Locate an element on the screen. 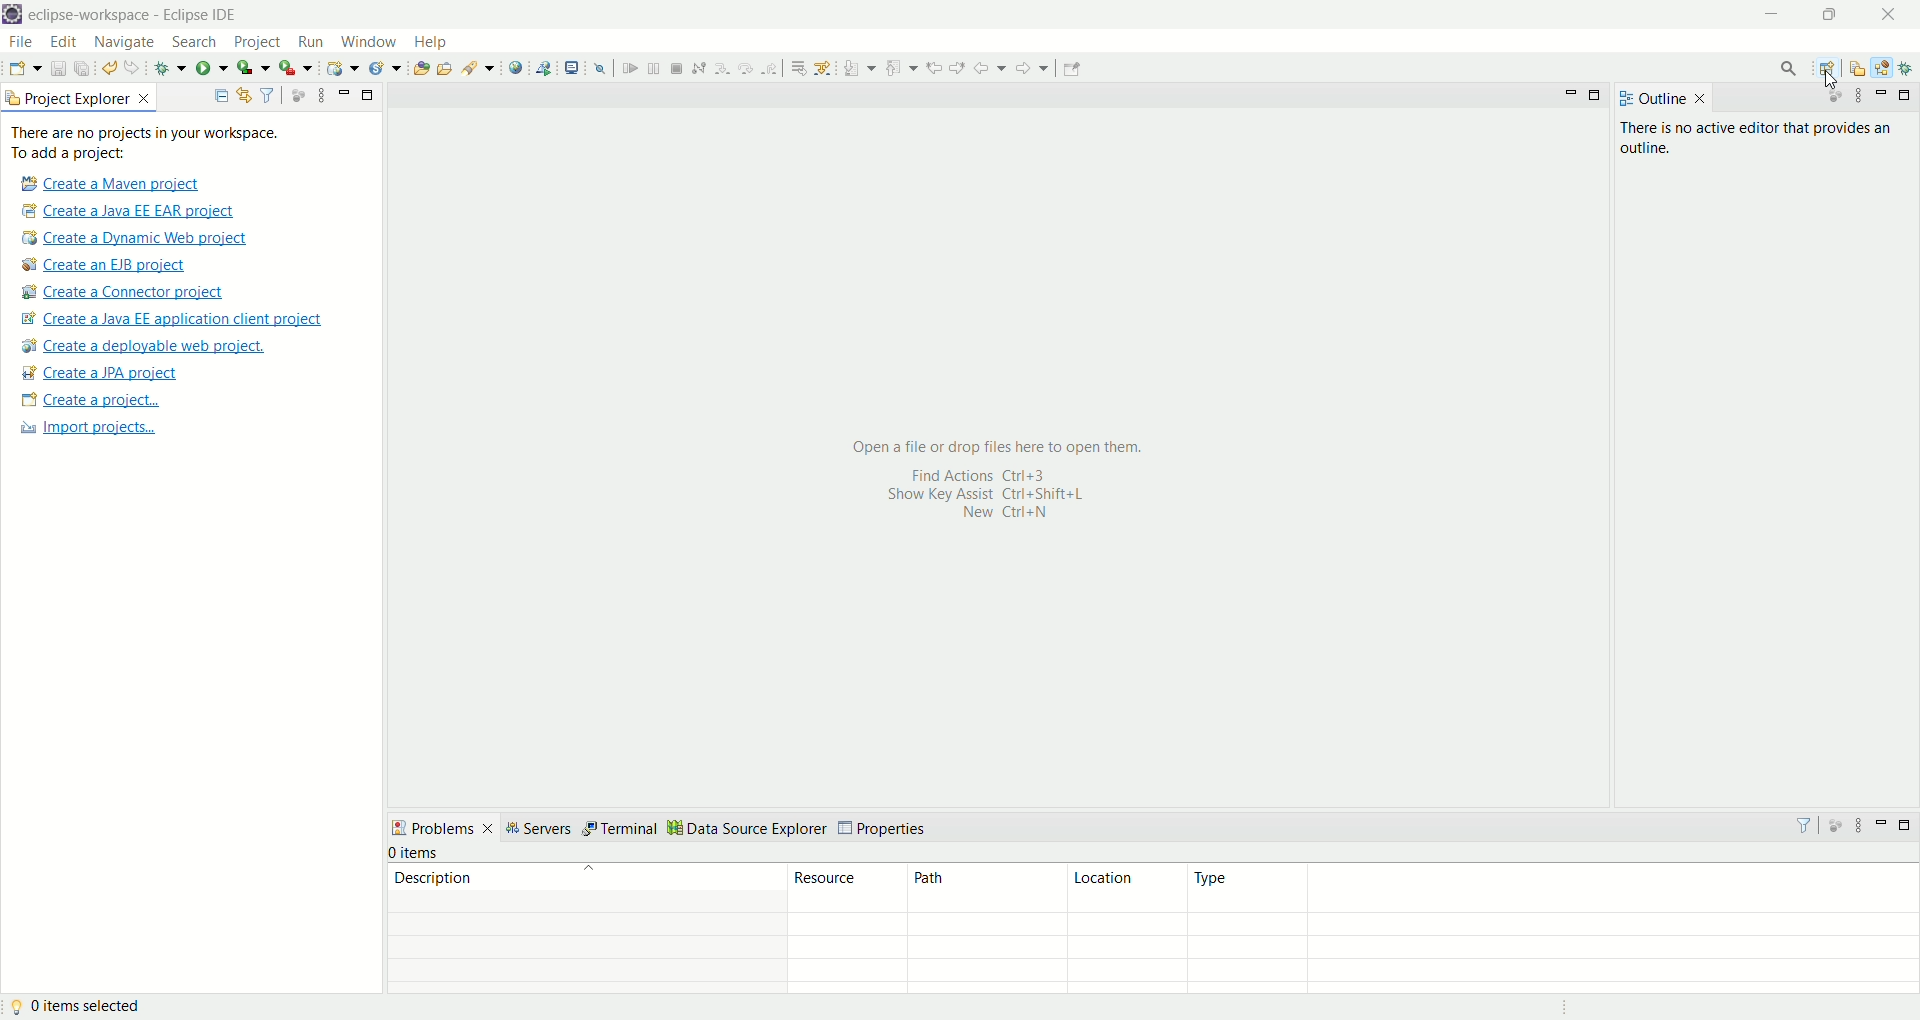 This screenshot has width=1920, height=1020. create a Java EE EAR project is located at coordinates (131, 209).